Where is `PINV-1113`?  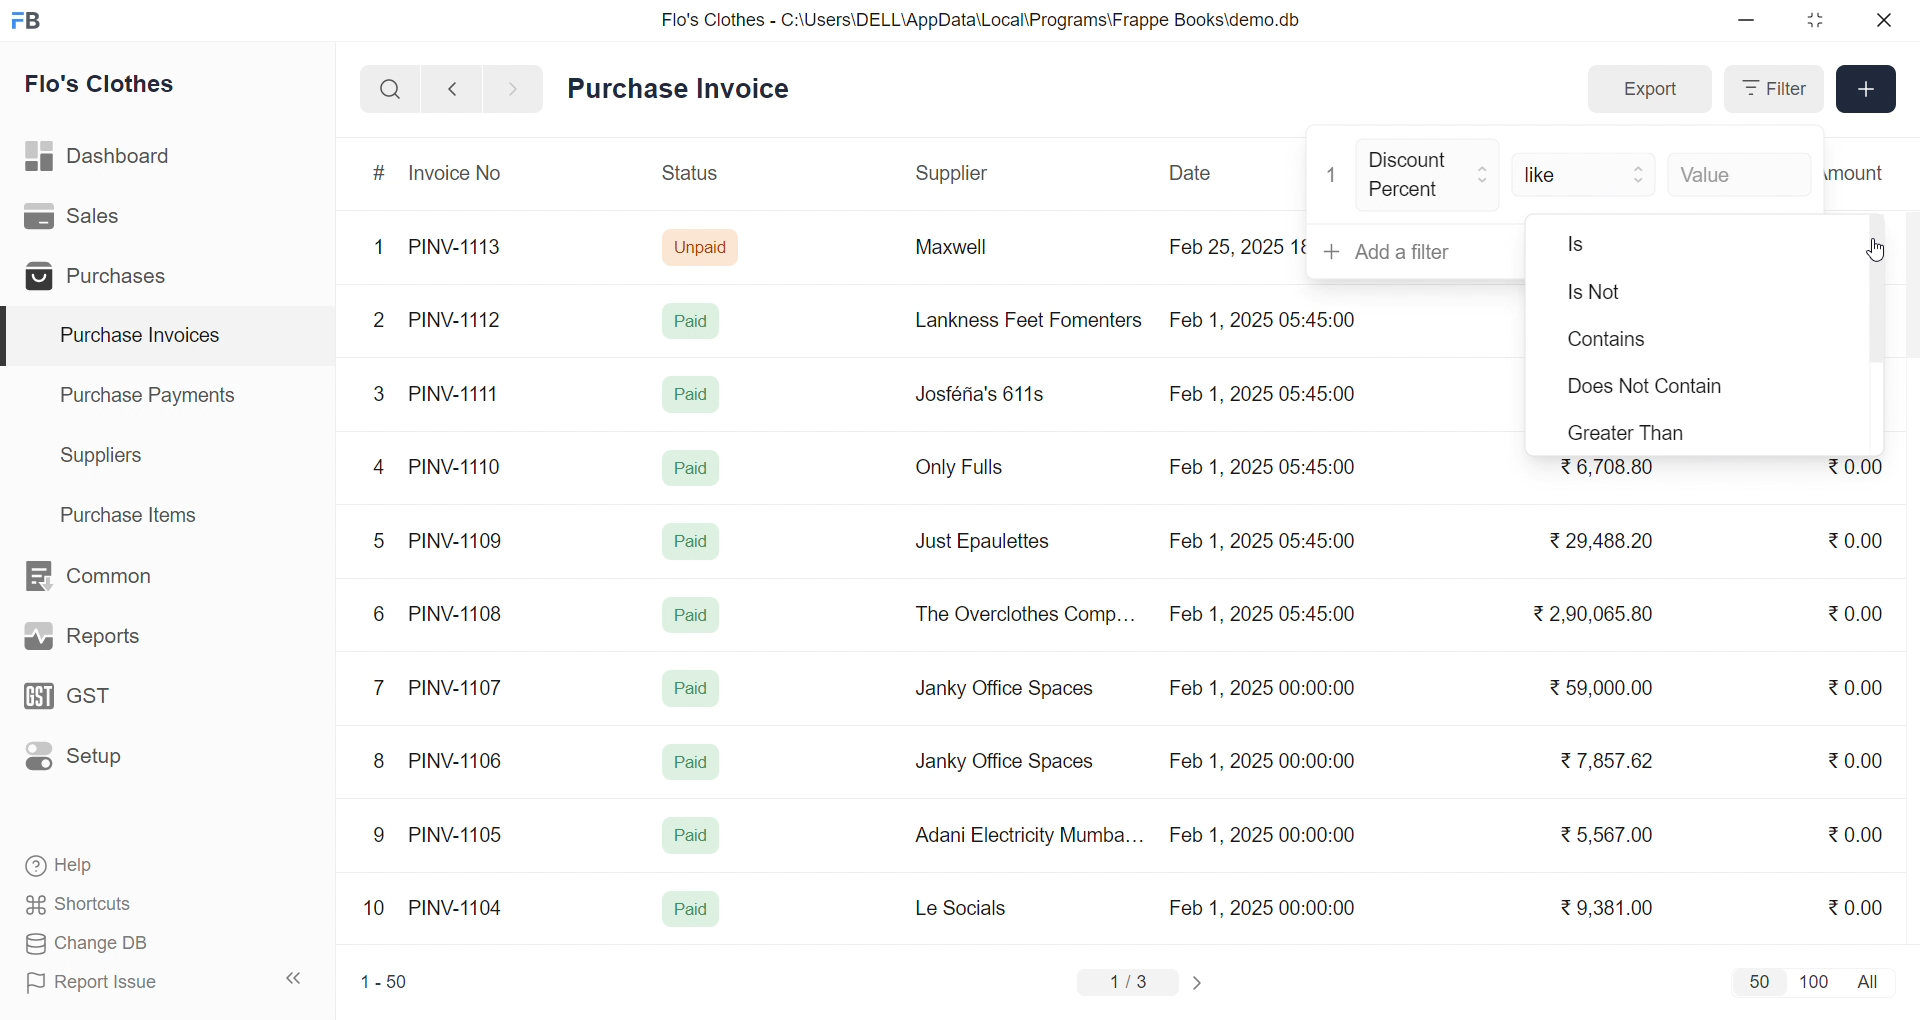
PINV-1113 is located at coordinates (464, 249).